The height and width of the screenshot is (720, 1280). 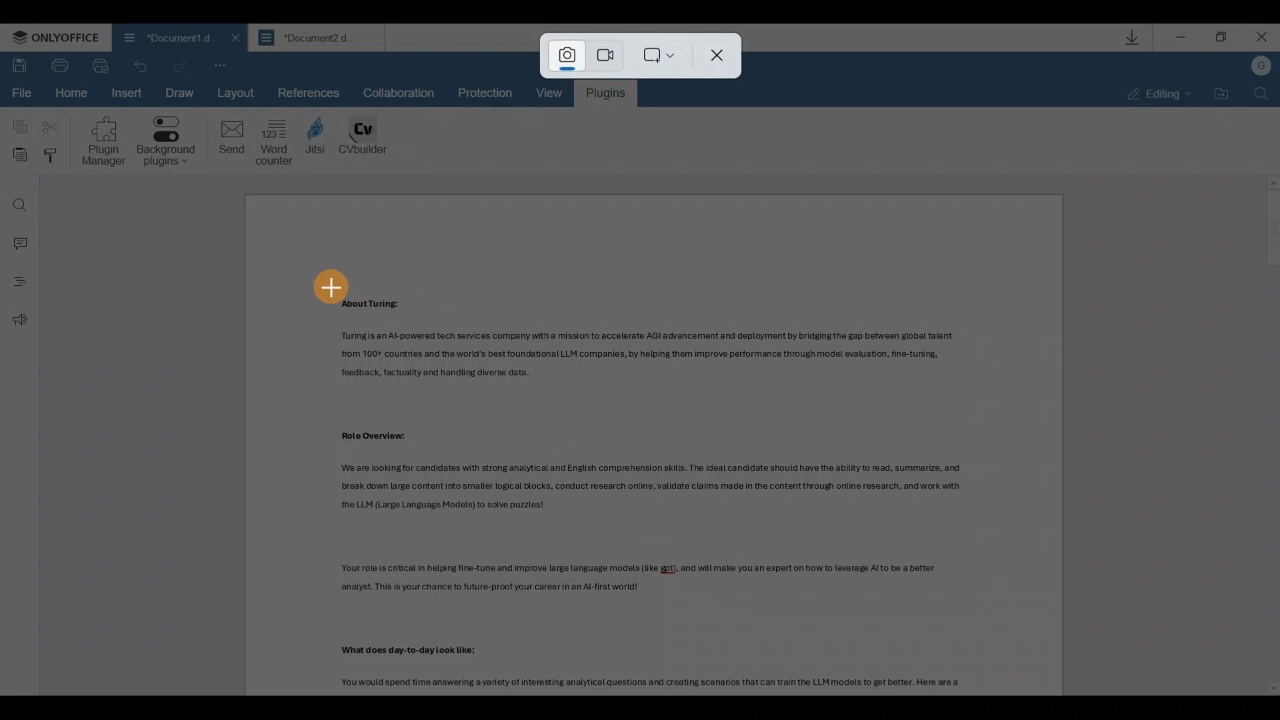 What do you see at coordinates (562, 56) in the screenshot?
I see `Snip` at bounding box center [562, 56].